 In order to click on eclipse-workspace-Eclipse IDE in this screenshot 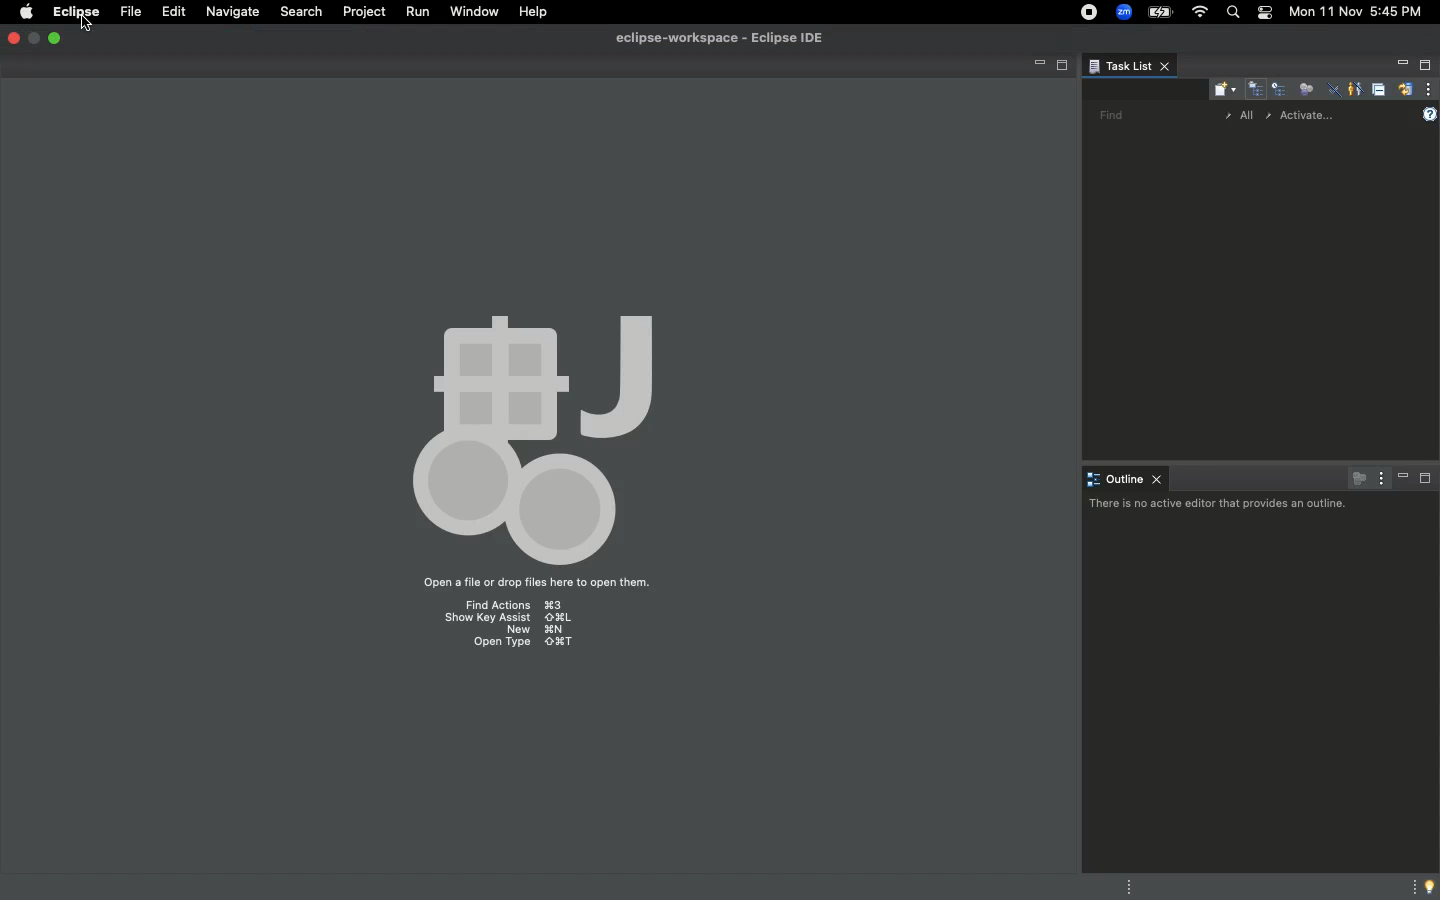, I will do `click(716, 39)`.